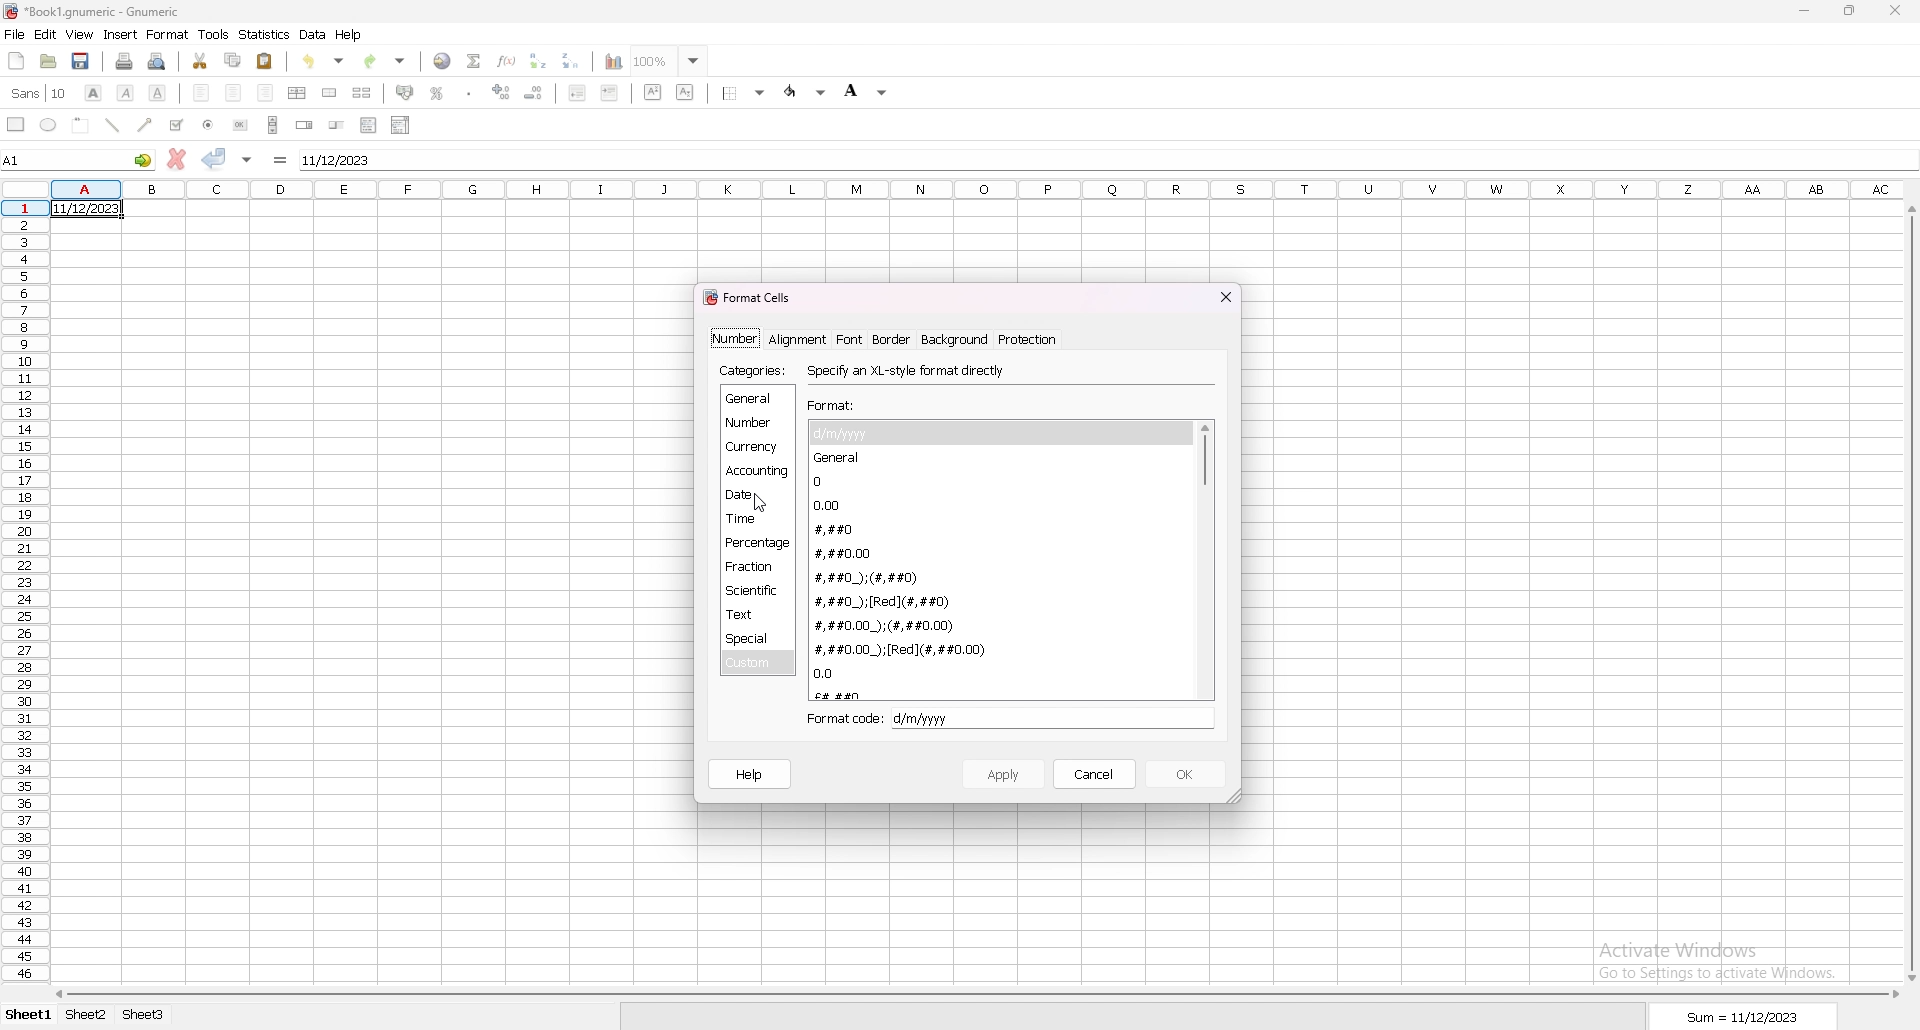 The height and width of the screenshot is (1030, 1920). What do you see at coordinates (573, 60) in the screenshot?
I see `sort descending` at bounding box center [573, 60].